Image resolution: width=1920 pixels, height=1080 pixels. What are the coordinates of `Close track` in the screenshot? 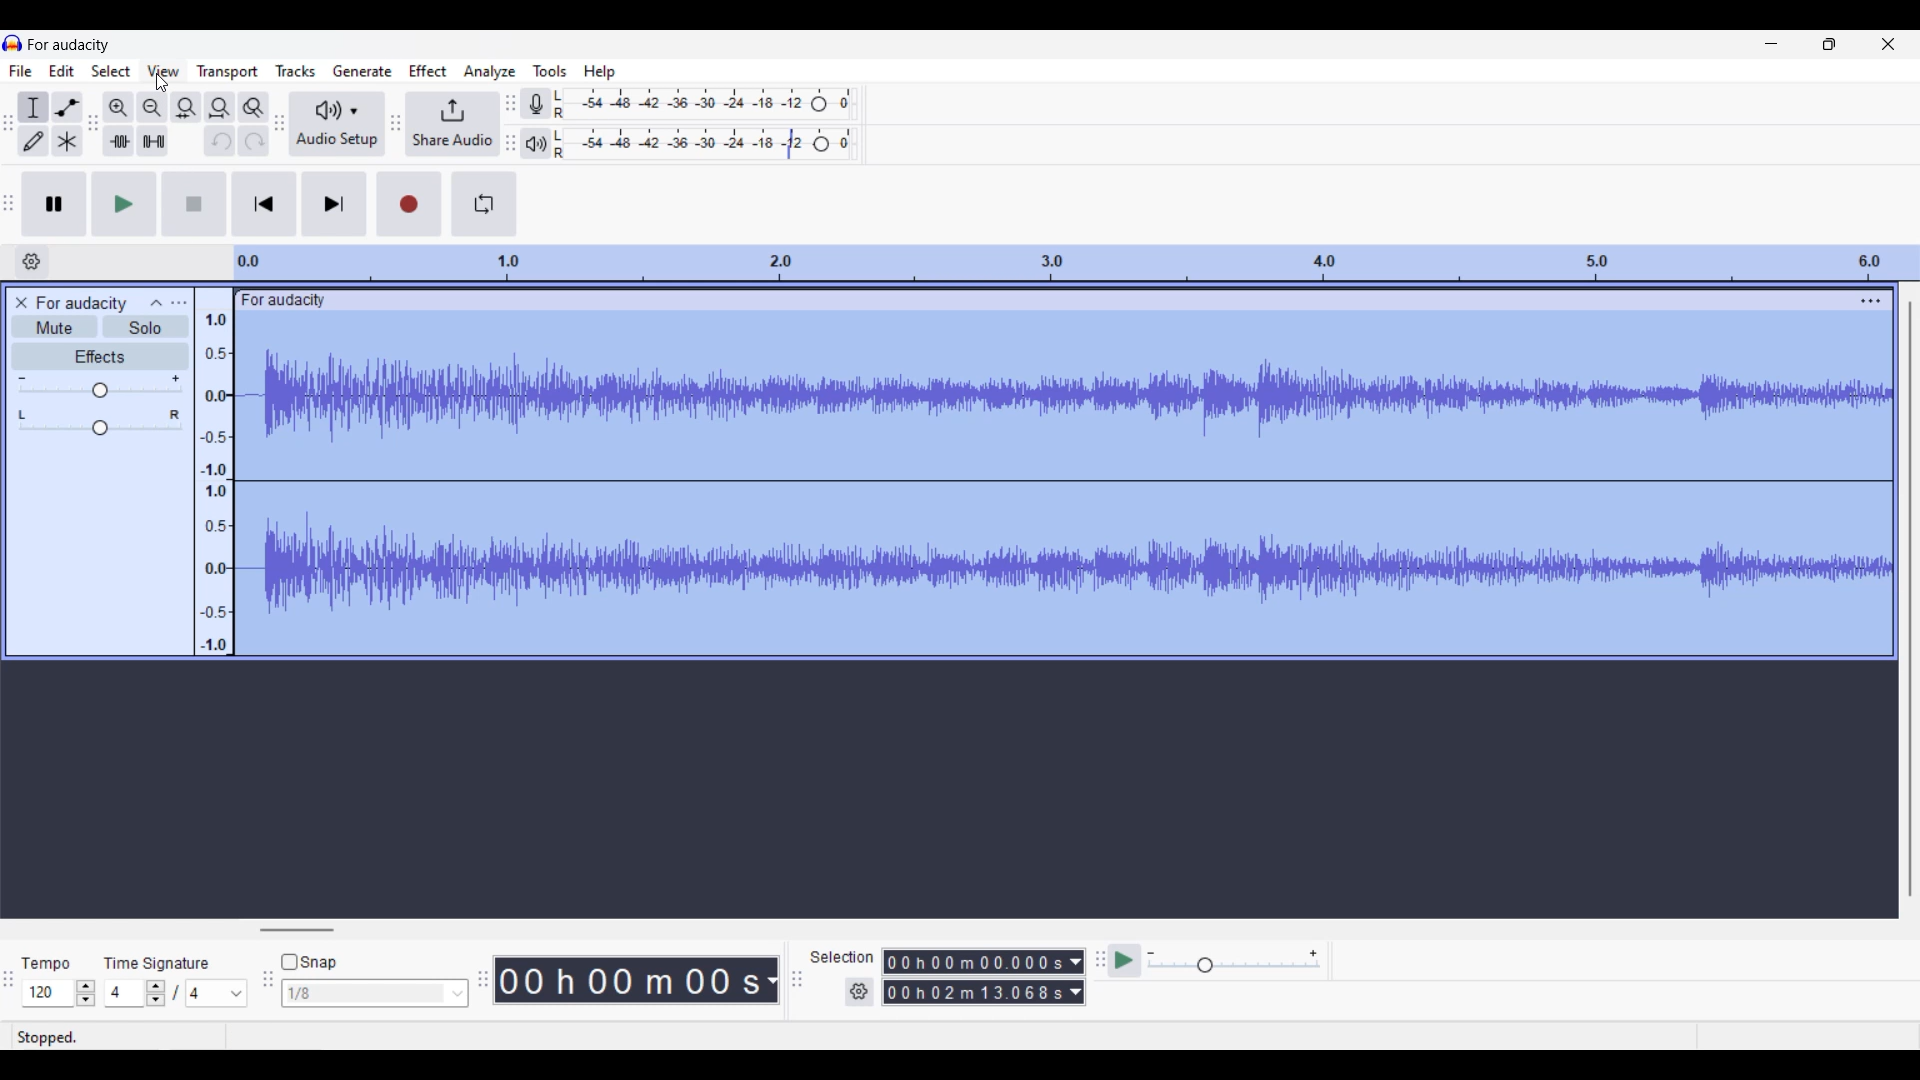 It's located at (21, 303).